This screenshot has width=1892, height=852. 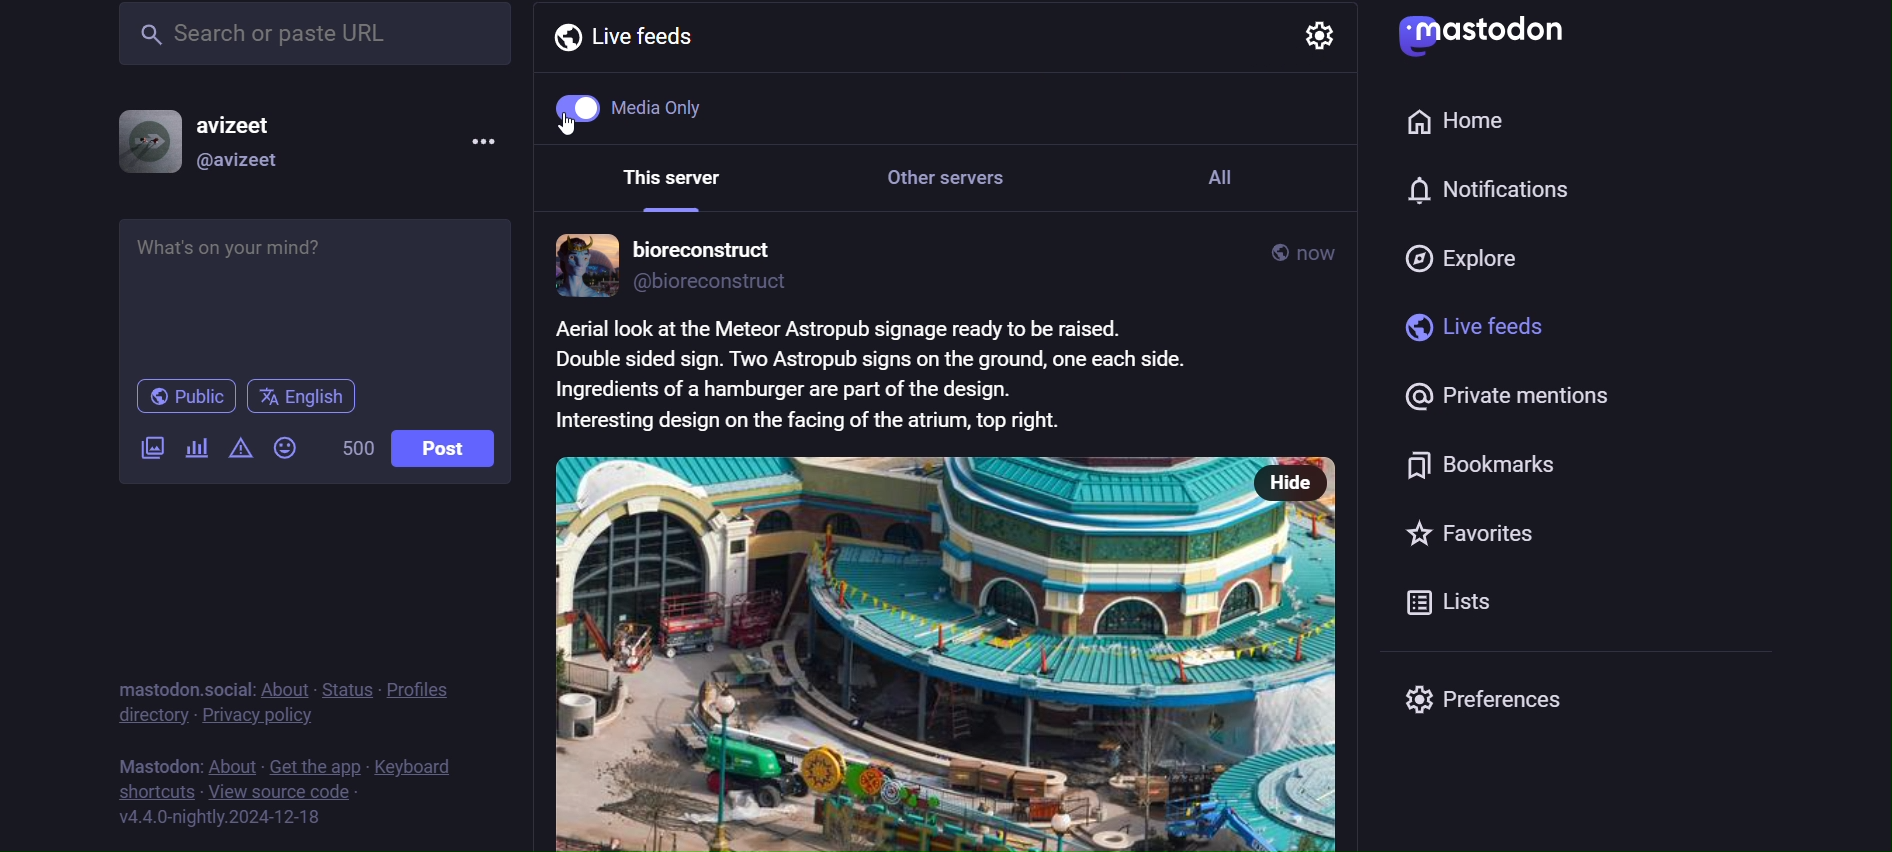 I want to click on add a poll, so click(x=194, y=444).